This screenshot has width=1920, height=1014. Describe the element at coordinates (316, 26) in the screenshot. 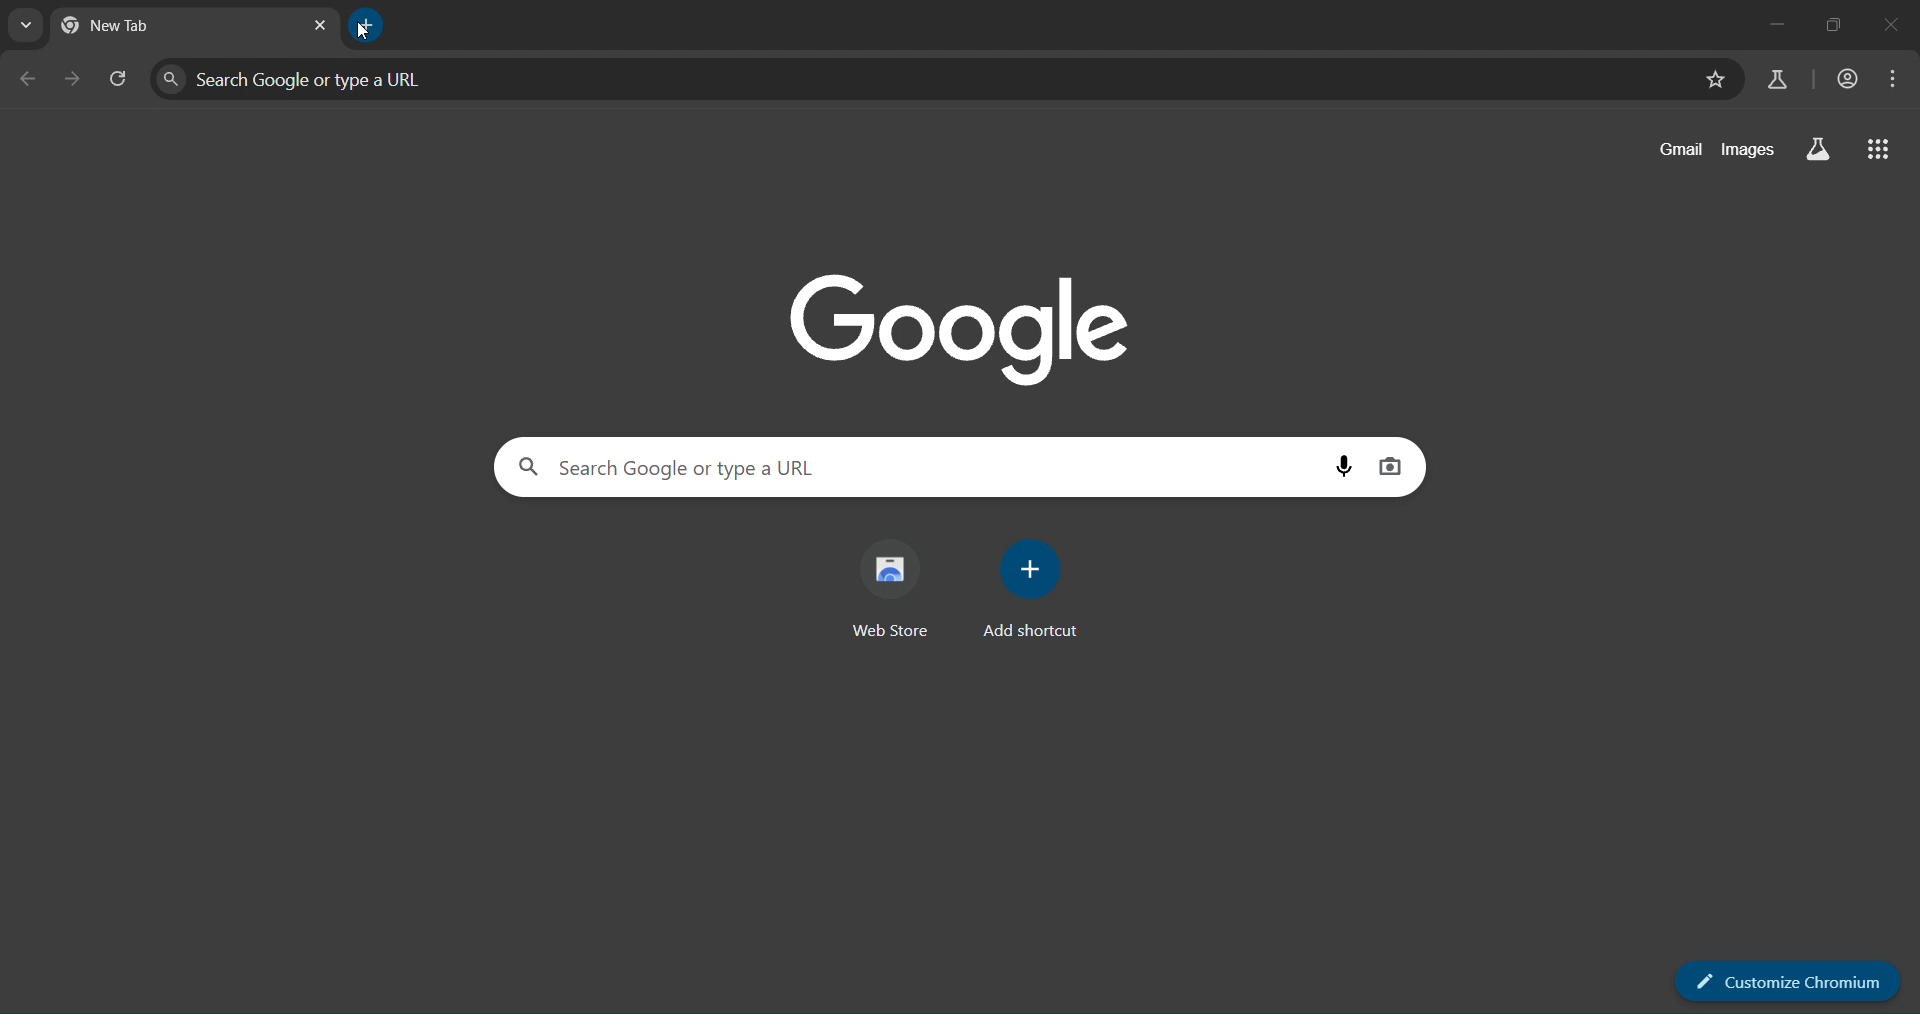

I see `close tab` at that location.